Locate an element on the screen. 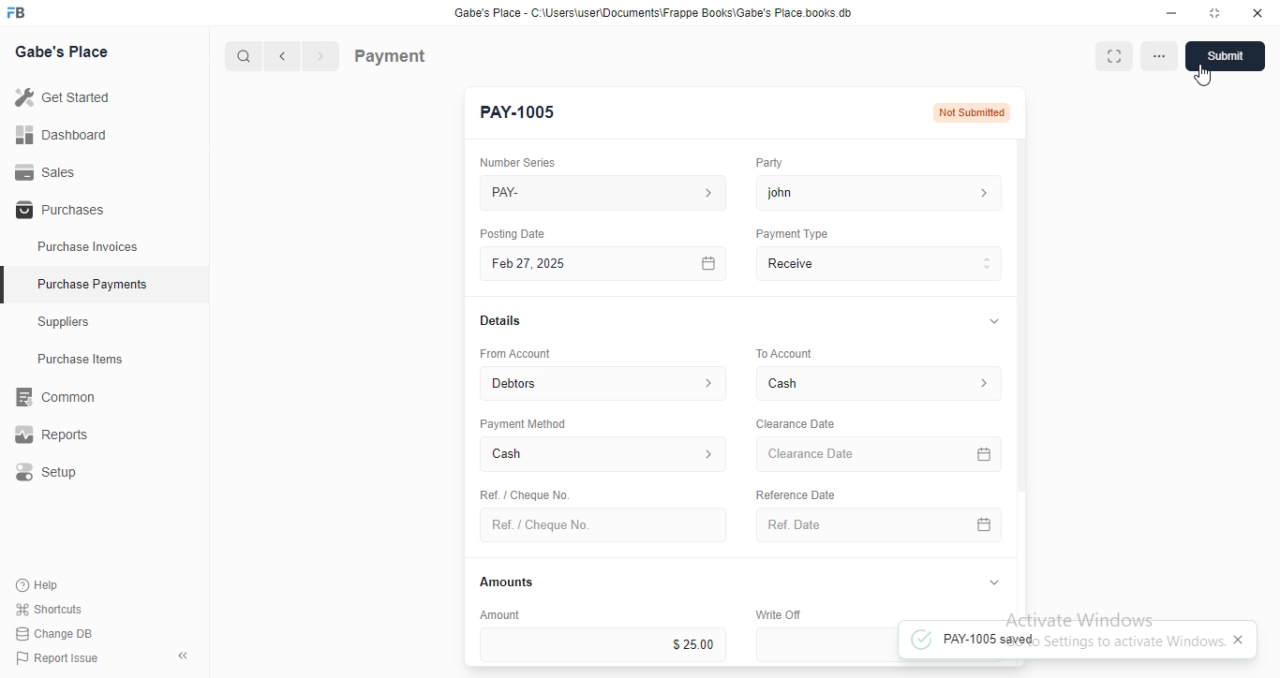 The height and width of the screenshot is (678, 1280). Feb 27, 2025 is located at coordinates (606, 264).